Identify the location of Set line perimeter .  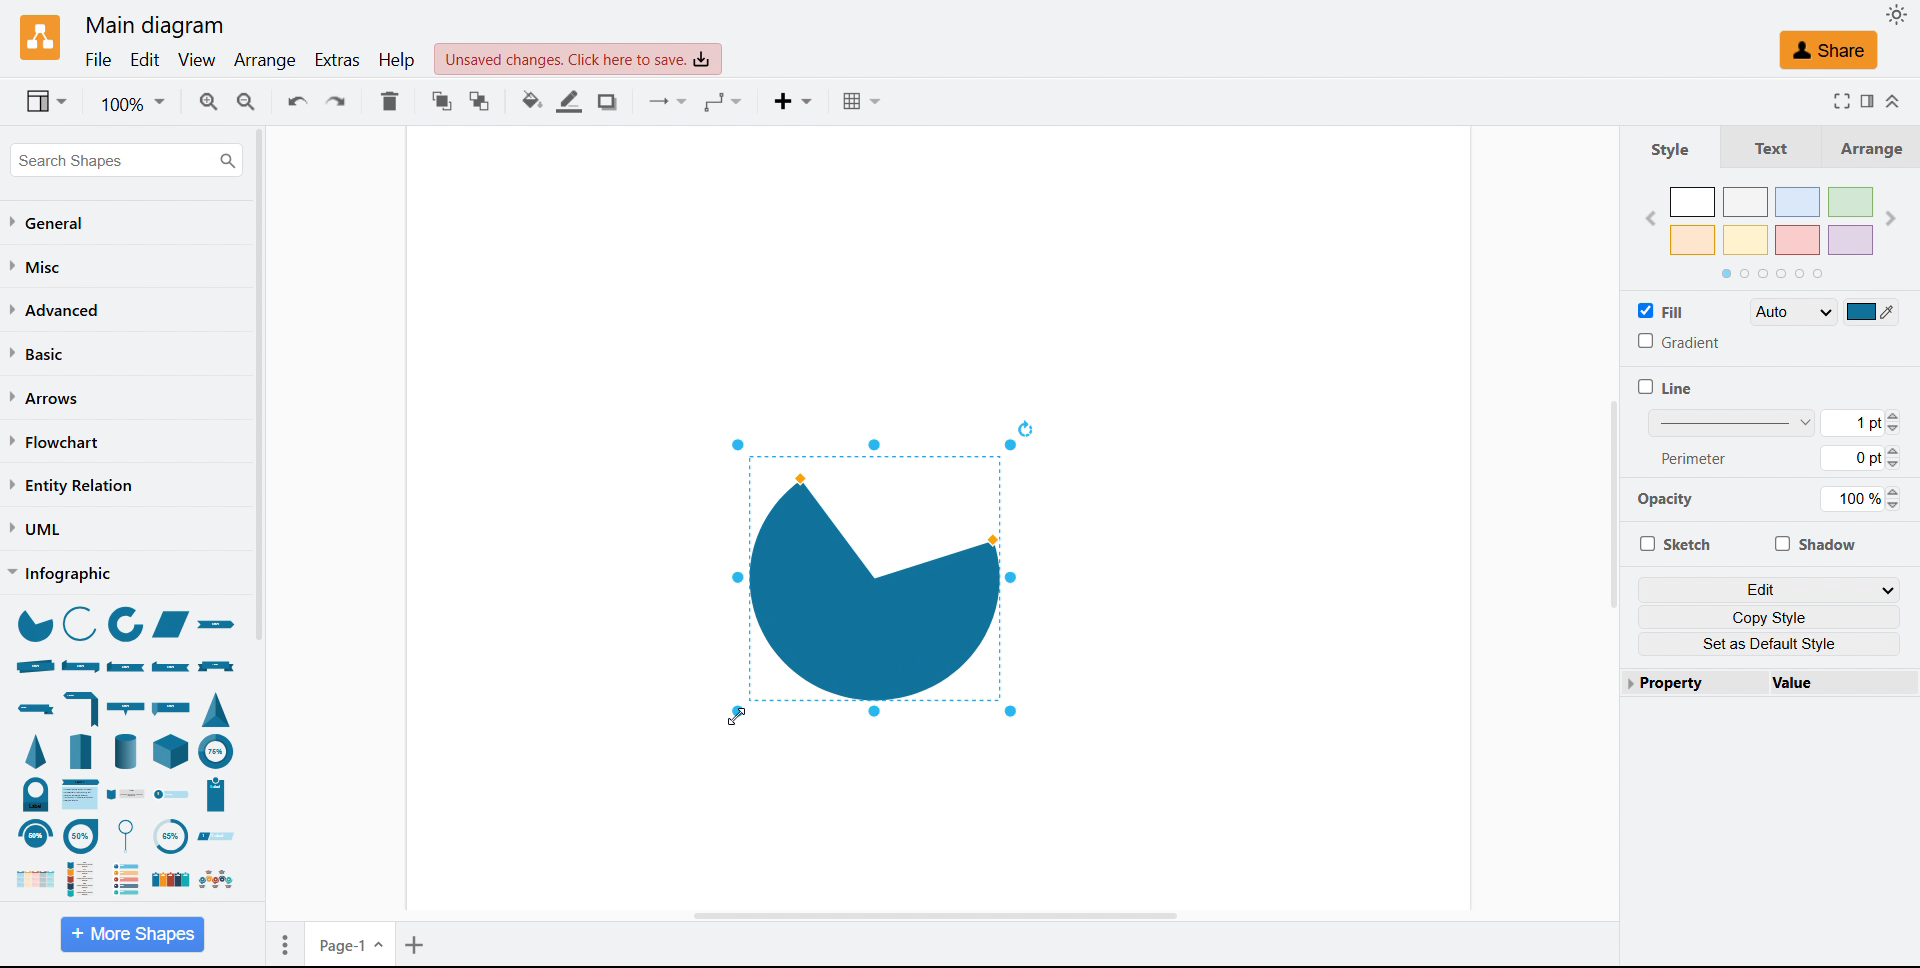
(1859, 458).